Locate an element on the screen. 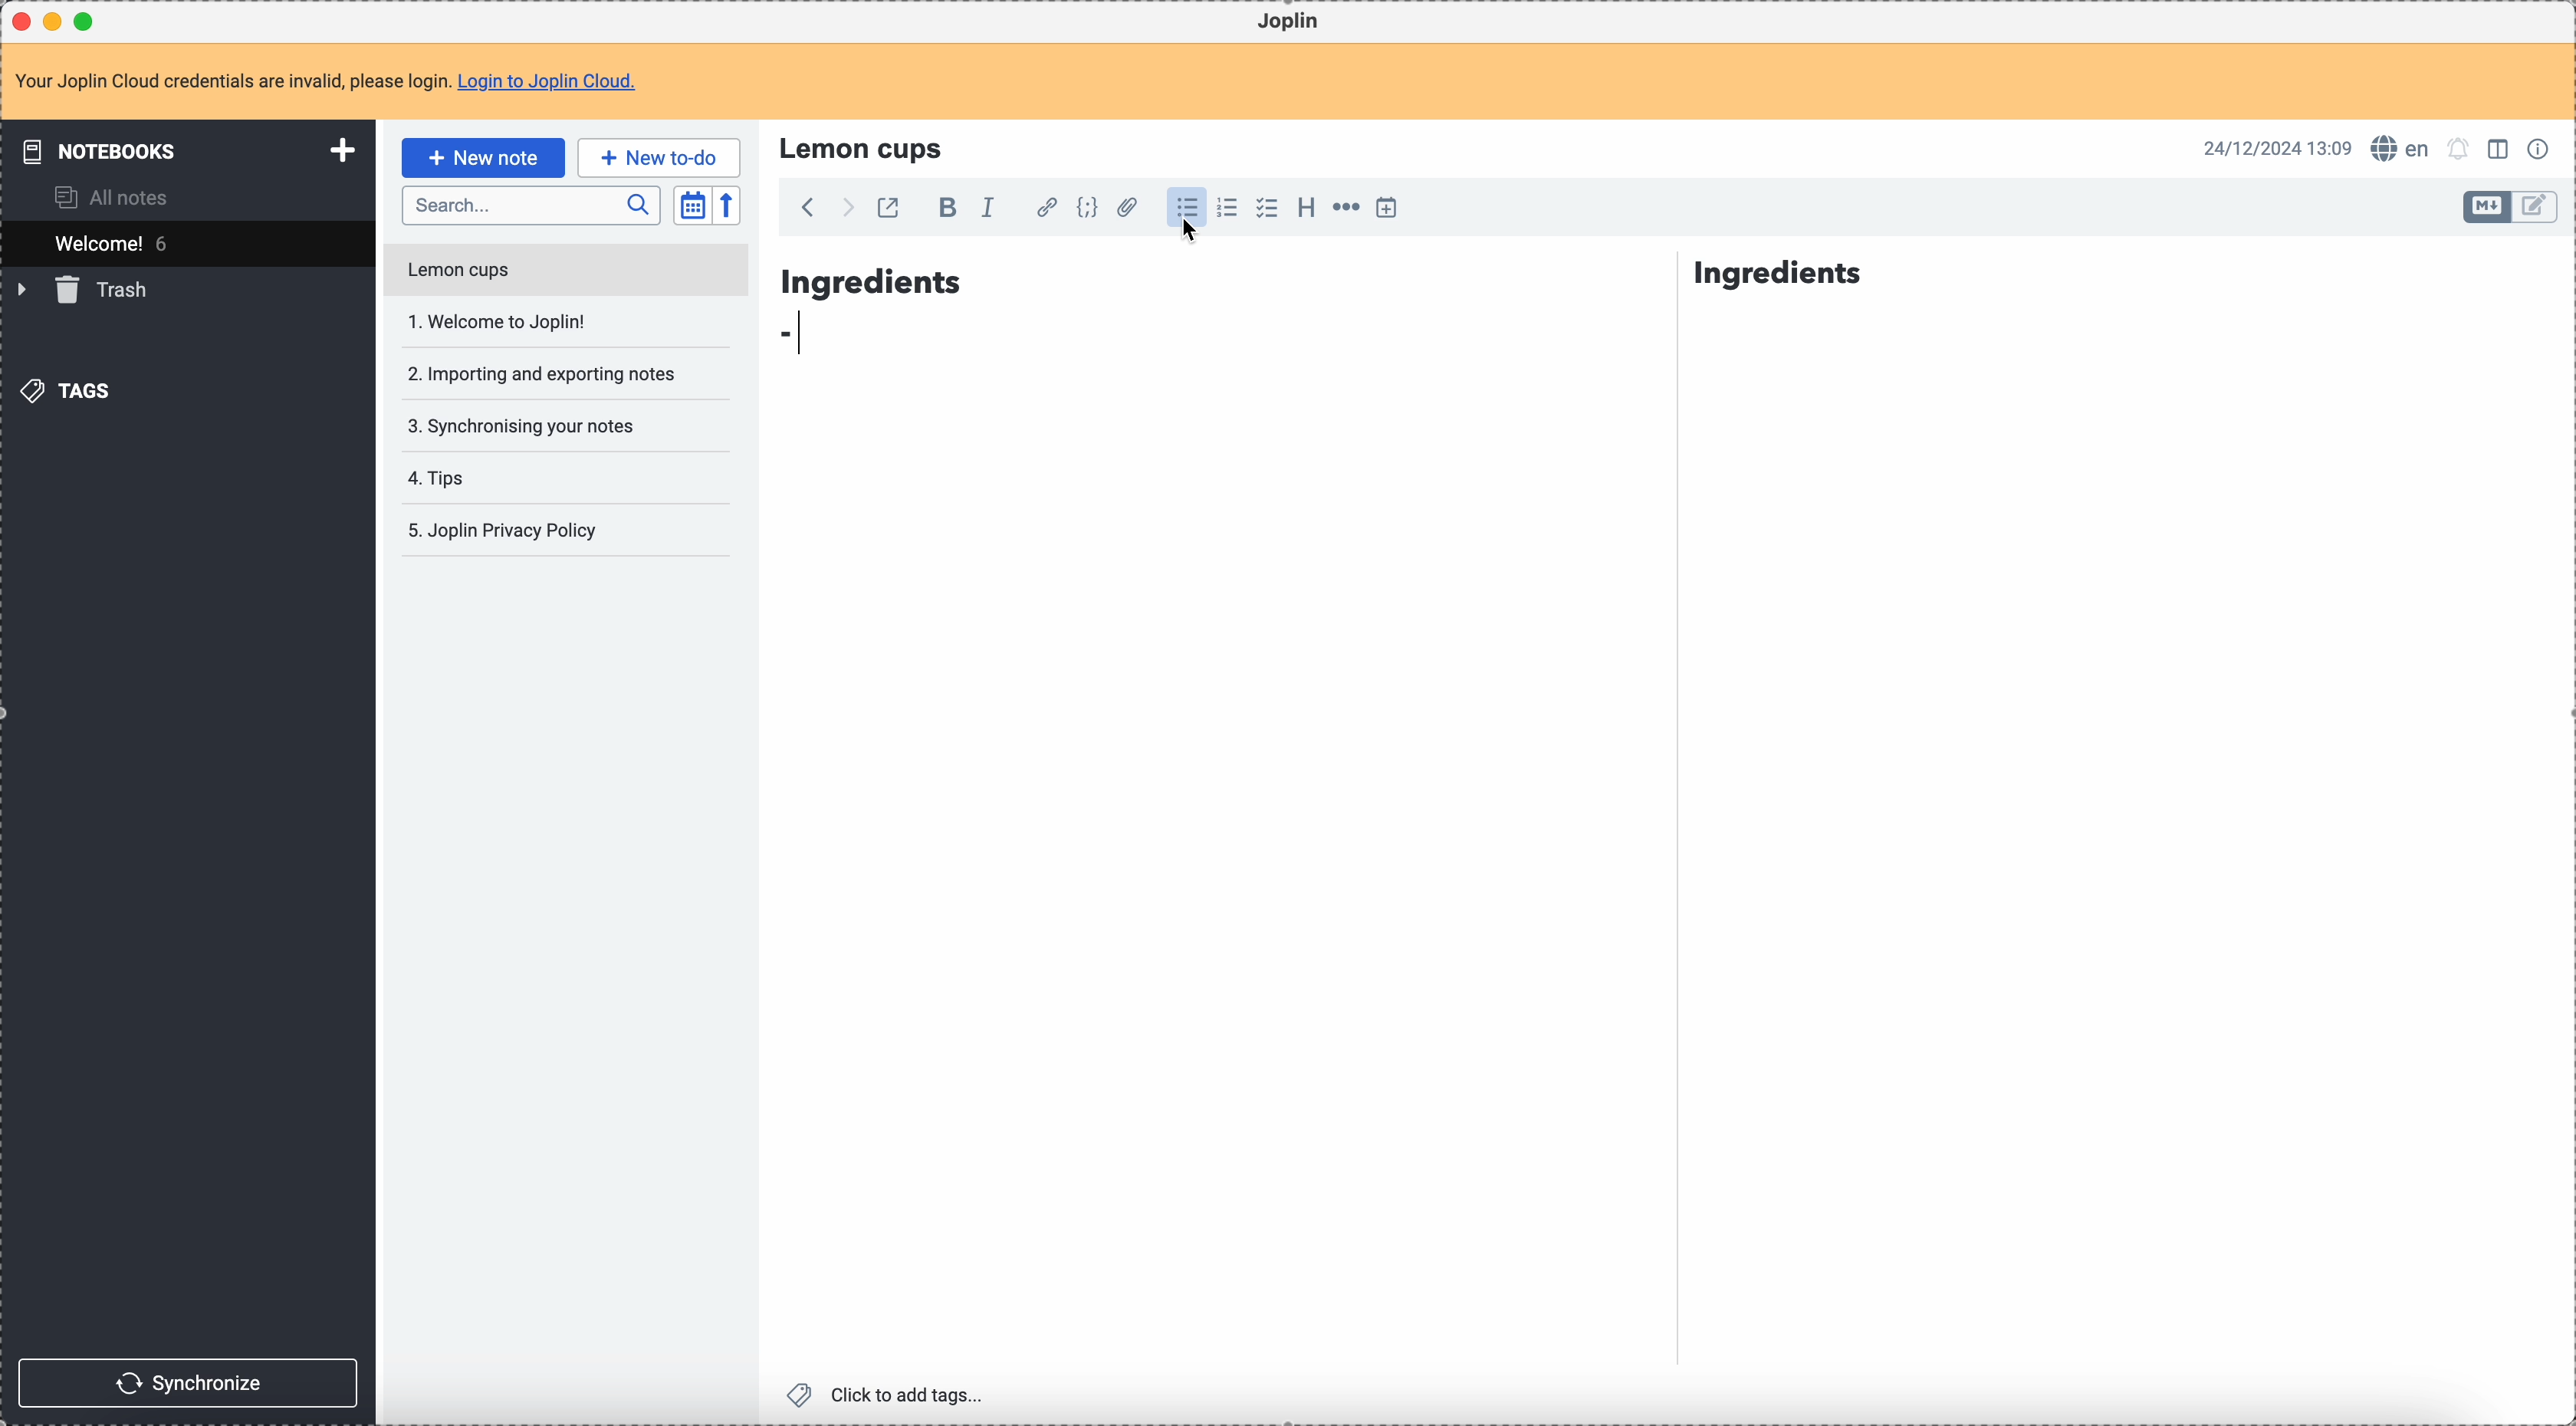 This screenshot has width=2576, height=1426. ingredients bold is located at coordinates (1327, 276).